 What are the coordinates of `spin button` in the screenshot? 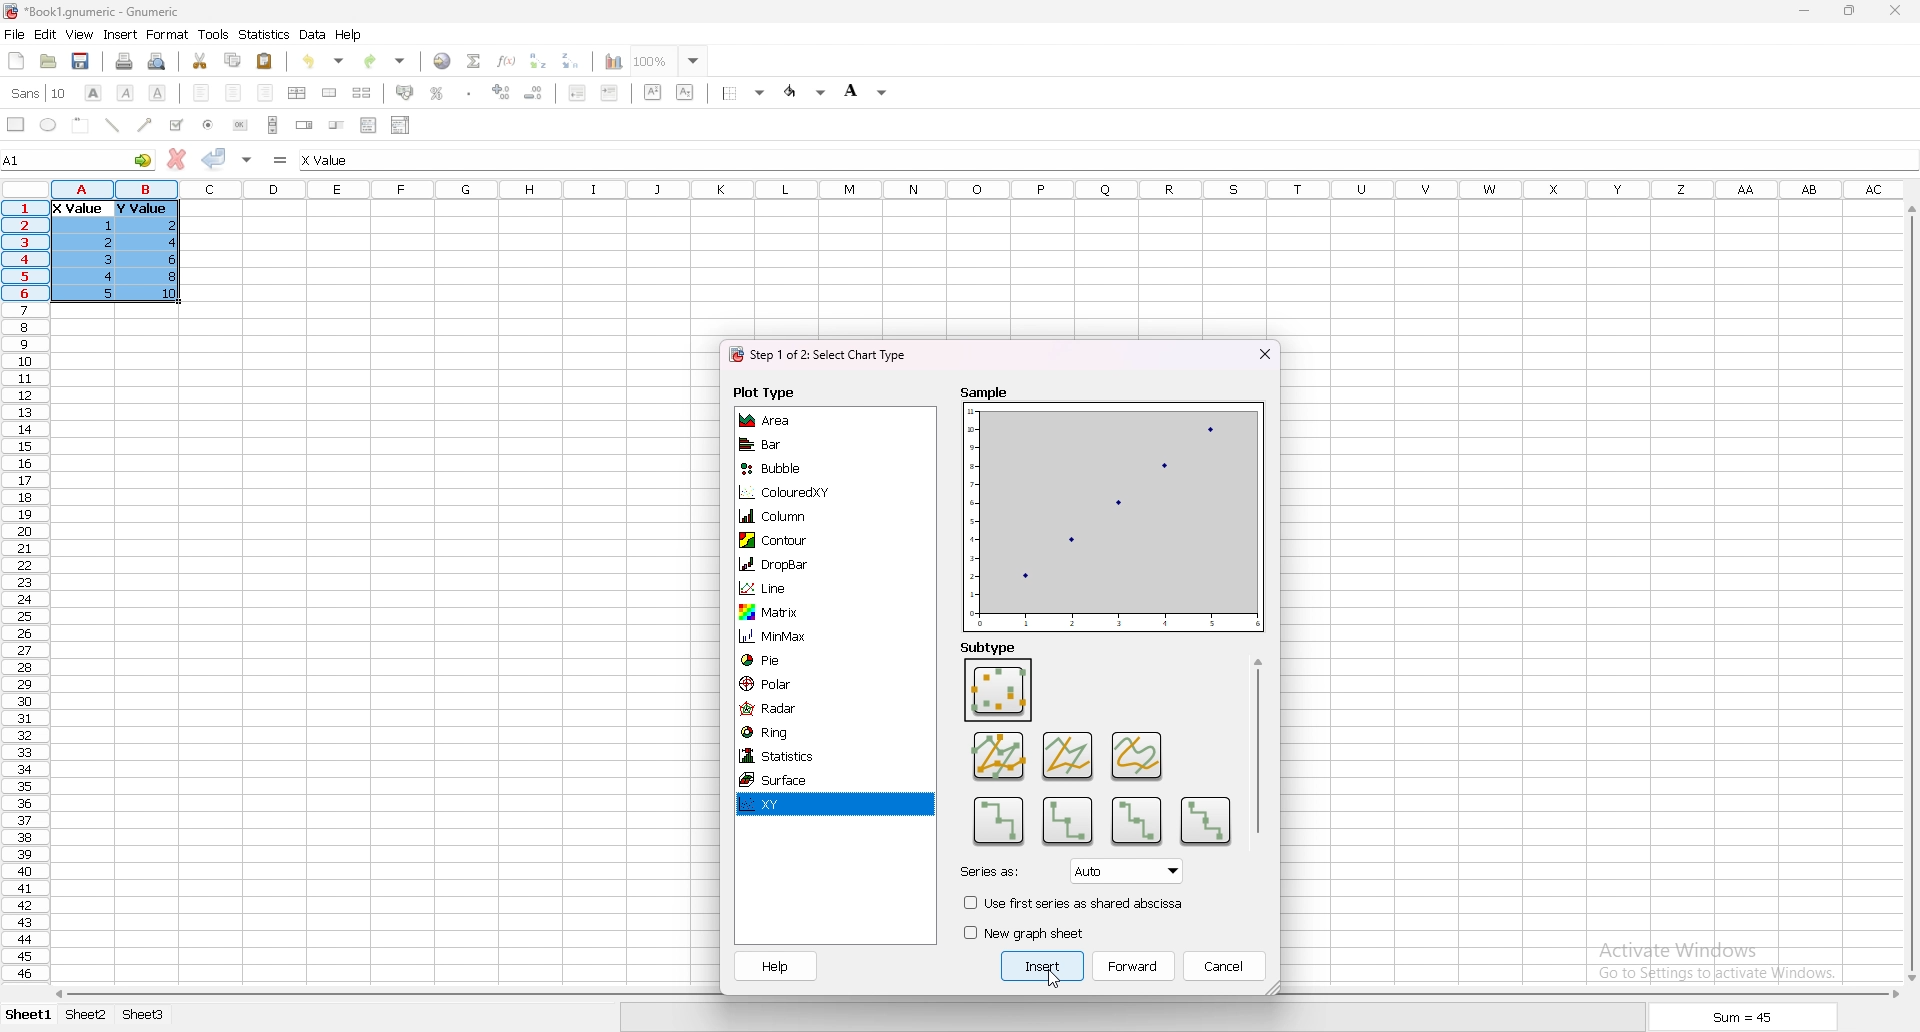 It's located at (305, 125).